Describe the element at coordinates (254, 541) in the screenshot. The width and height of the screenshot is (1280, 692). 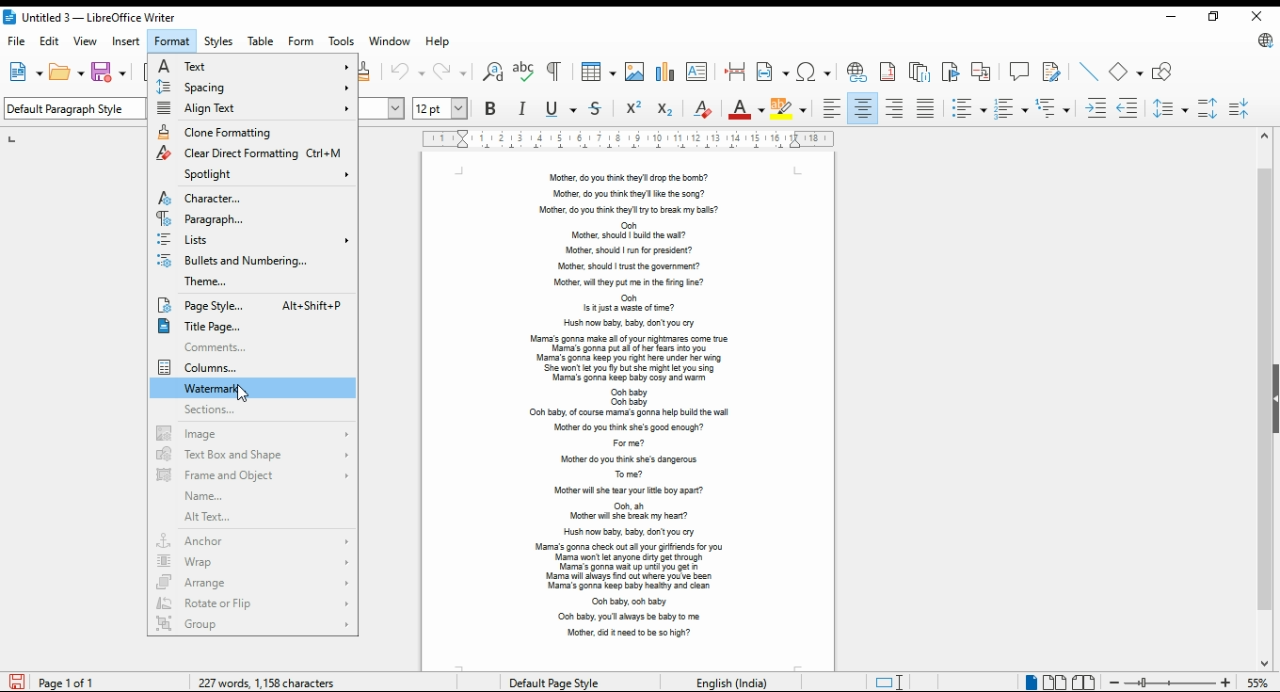
I see `anchor` at that location.